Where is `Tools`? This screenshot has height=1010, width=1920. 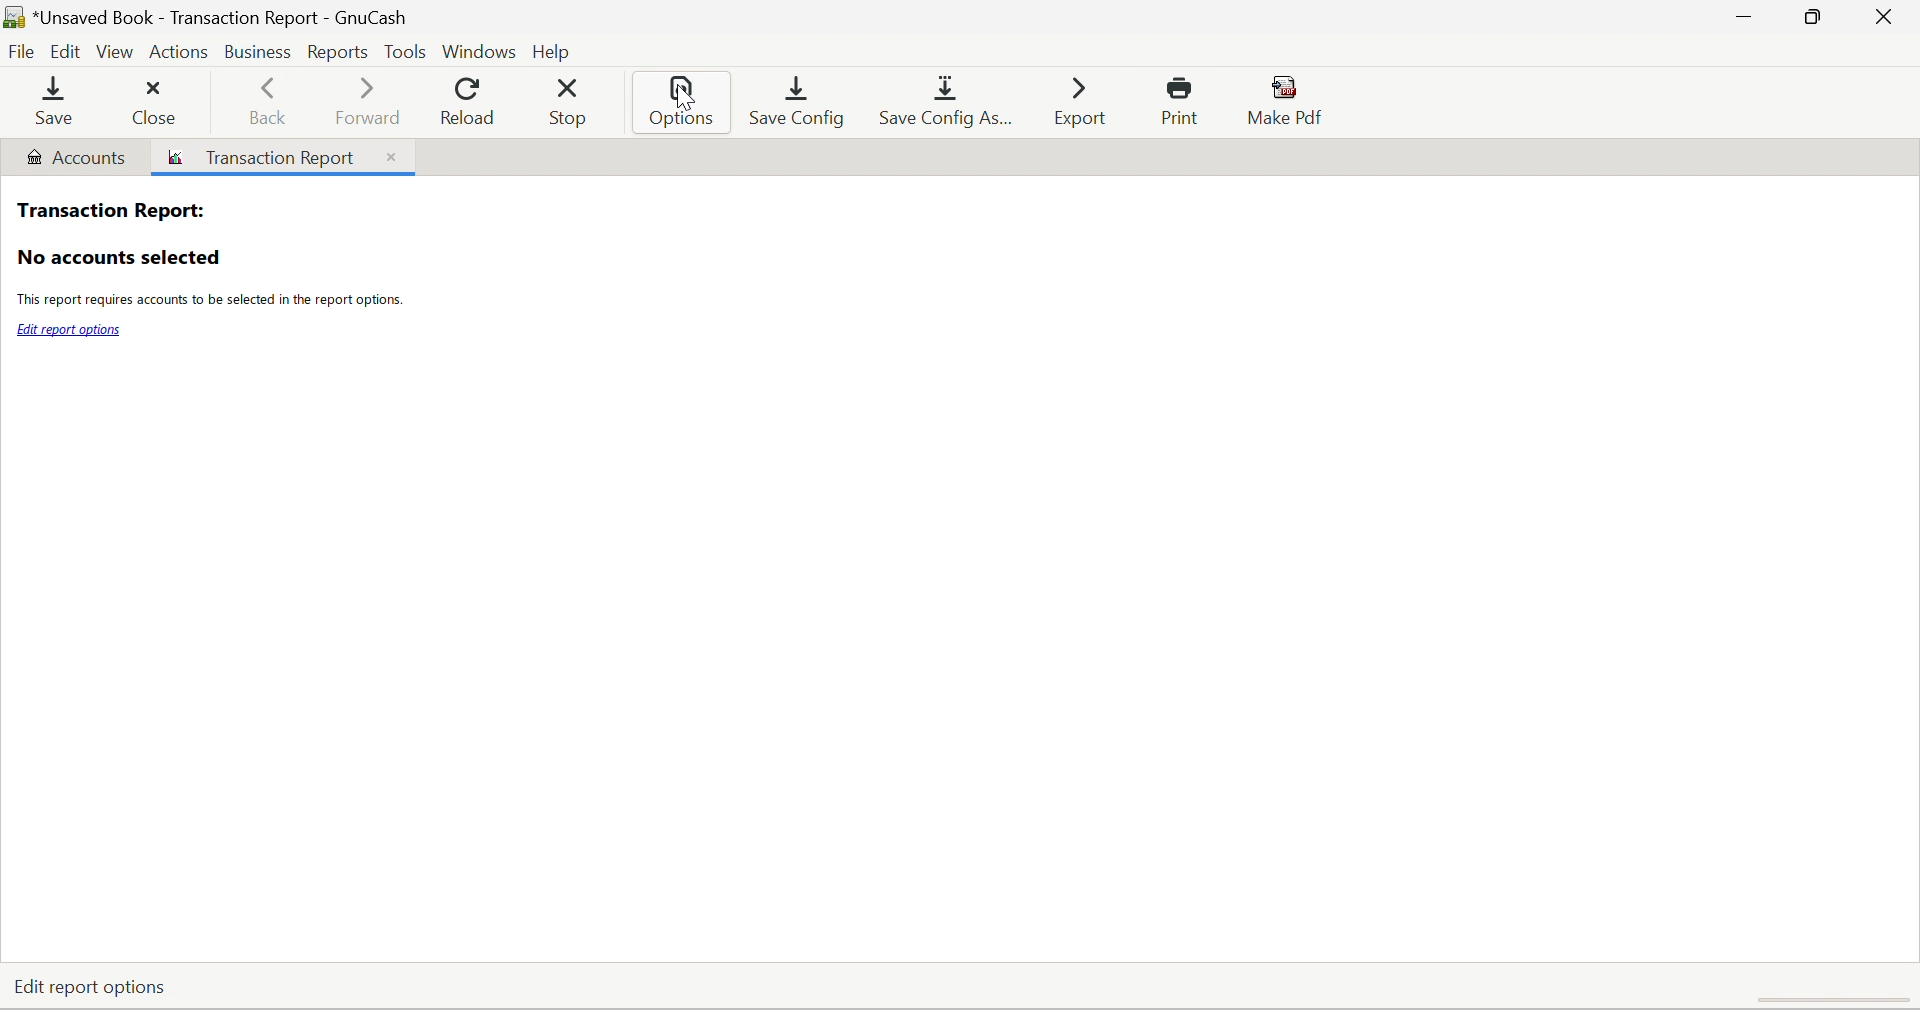
Tools is located at coordinates (404, 50).